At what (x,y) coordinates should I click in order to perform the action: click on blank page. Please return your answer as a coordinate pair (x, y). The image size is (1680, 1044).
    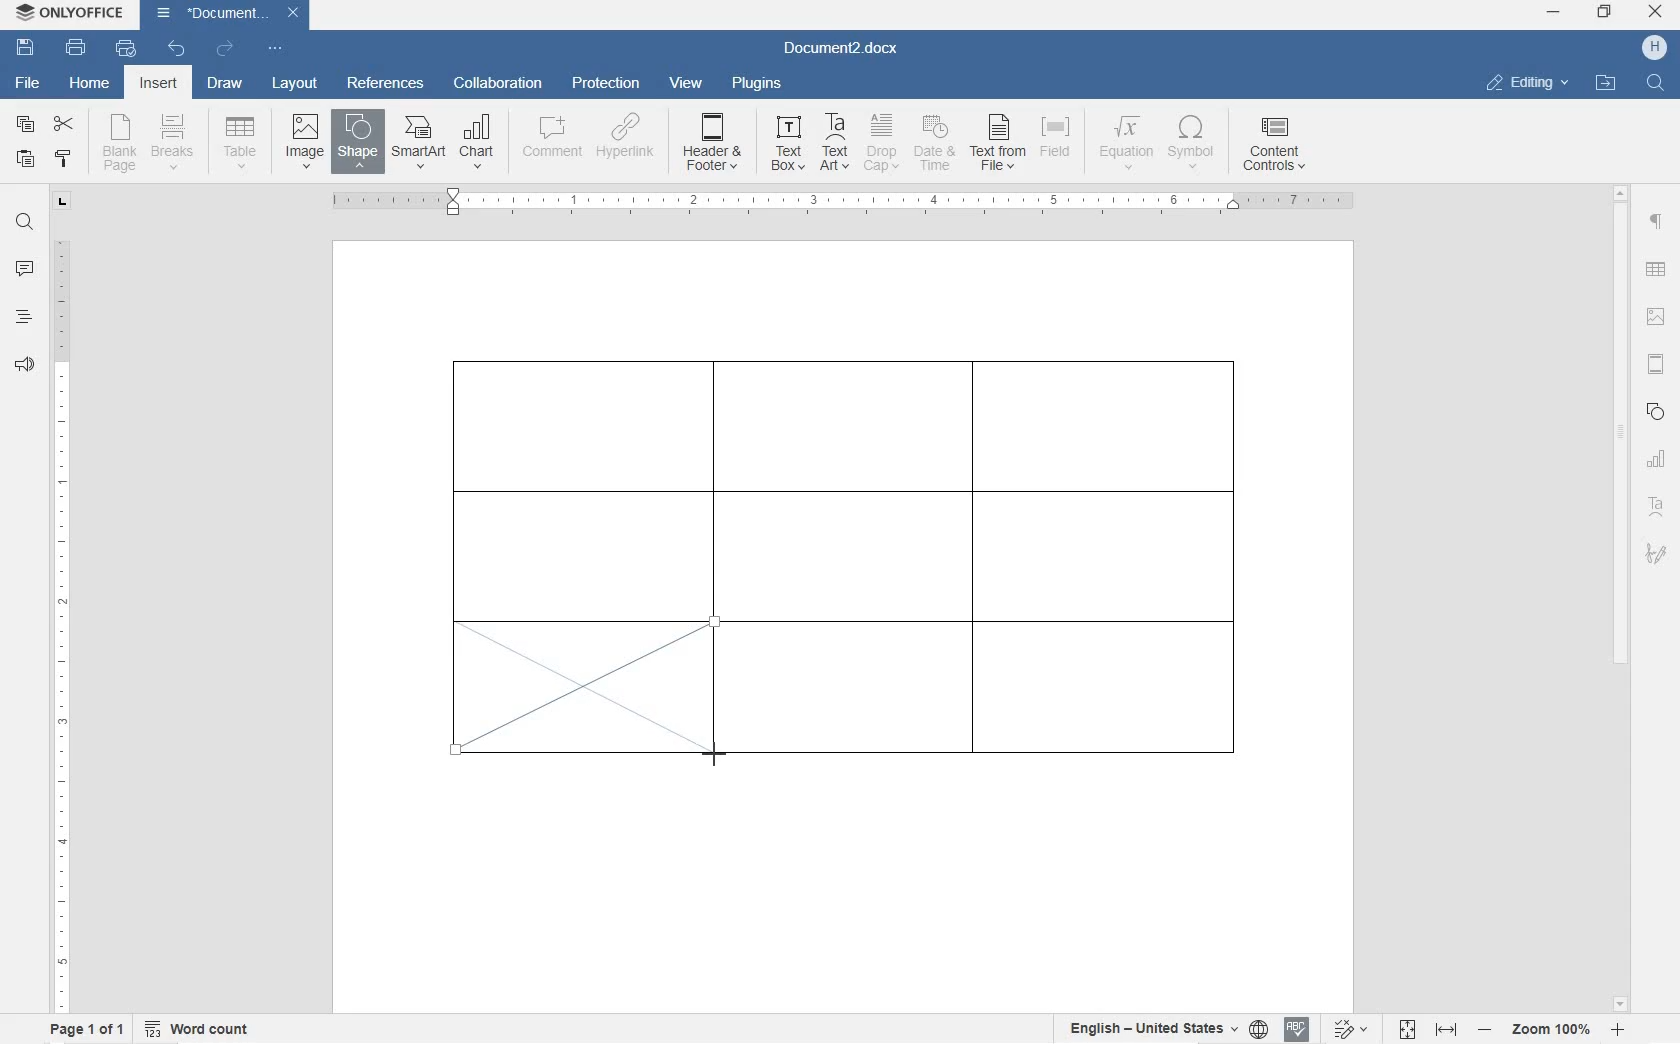
    Looking at the image, I should click on (117, 145).